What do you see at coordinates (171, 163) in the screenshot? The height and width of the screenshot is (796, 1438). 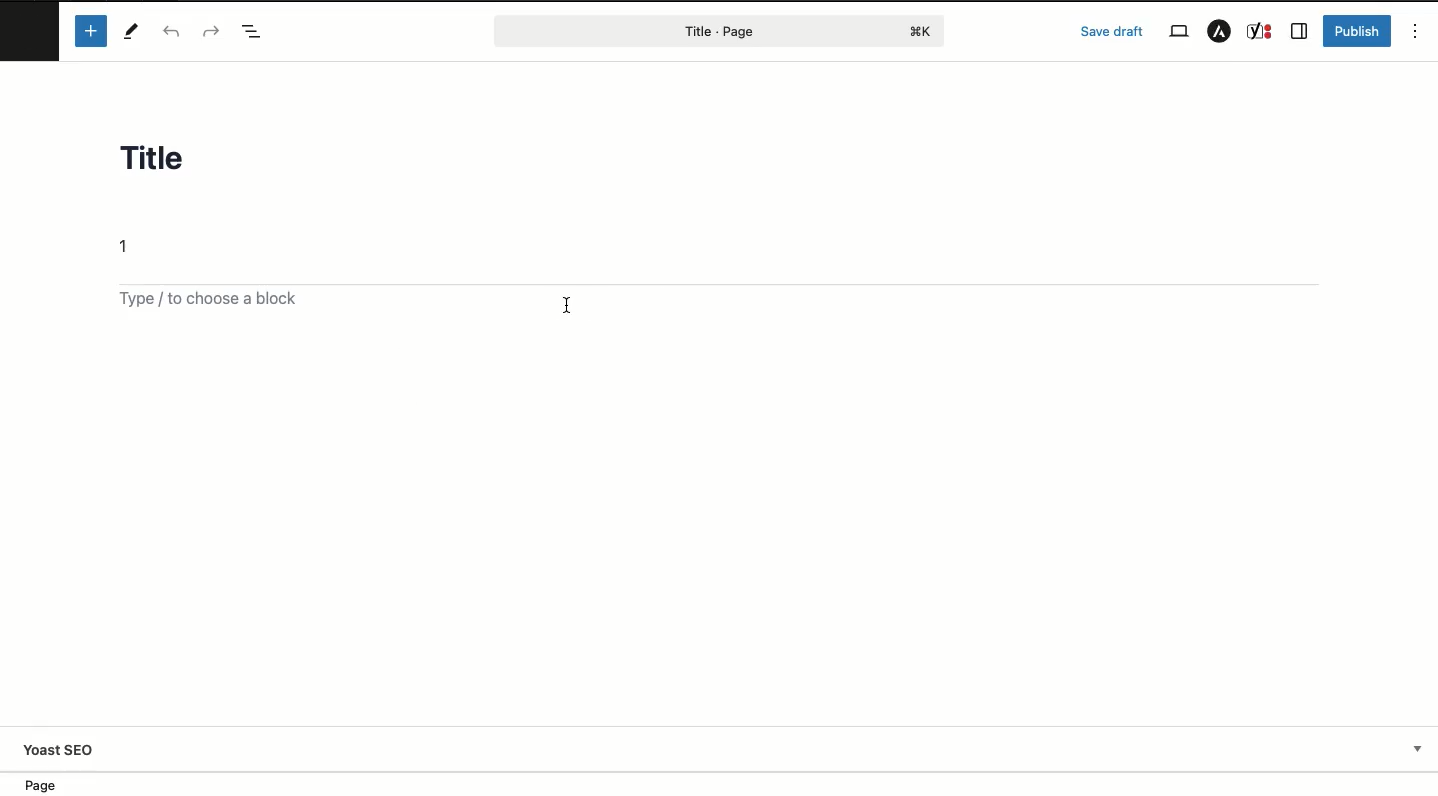 I see `Title` at bounding box center [171, 163].